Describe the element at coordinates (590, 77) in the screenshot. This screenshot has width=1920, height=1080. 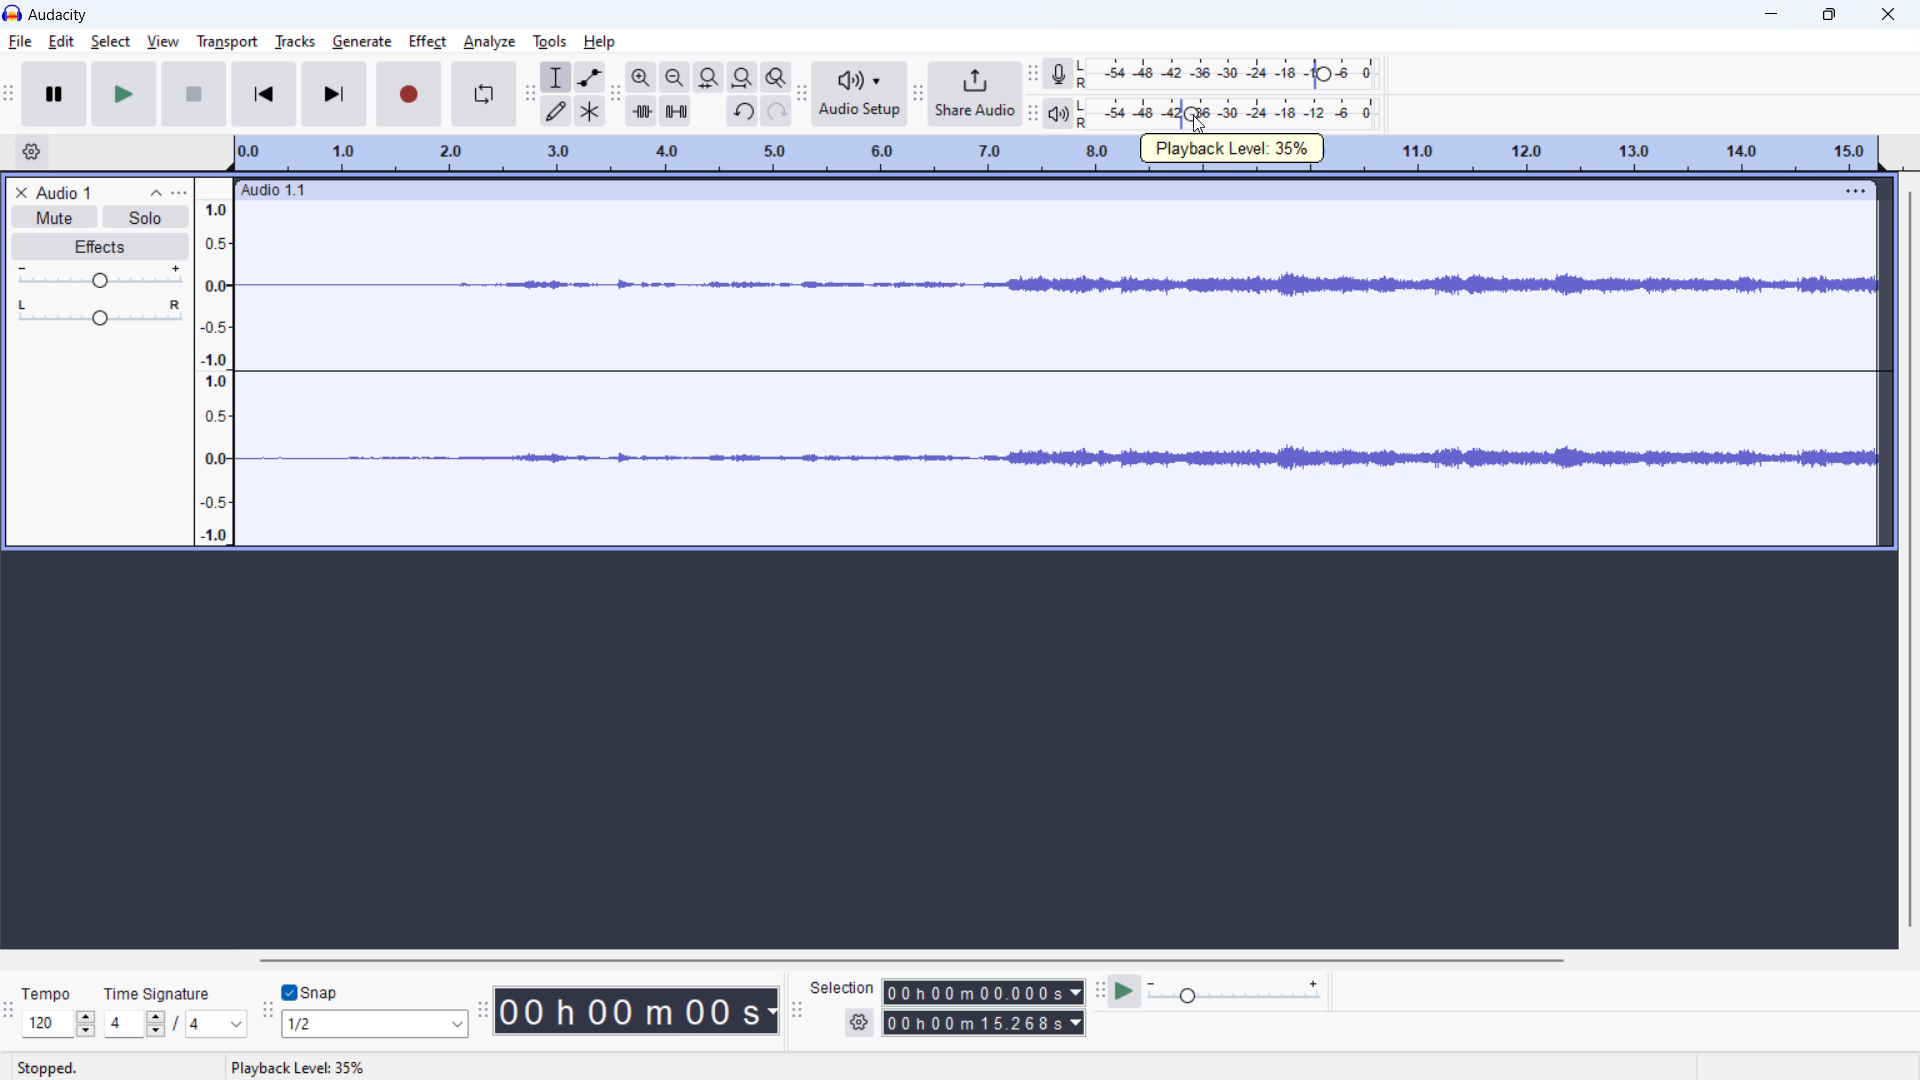
I see `envelop tool` at that location.